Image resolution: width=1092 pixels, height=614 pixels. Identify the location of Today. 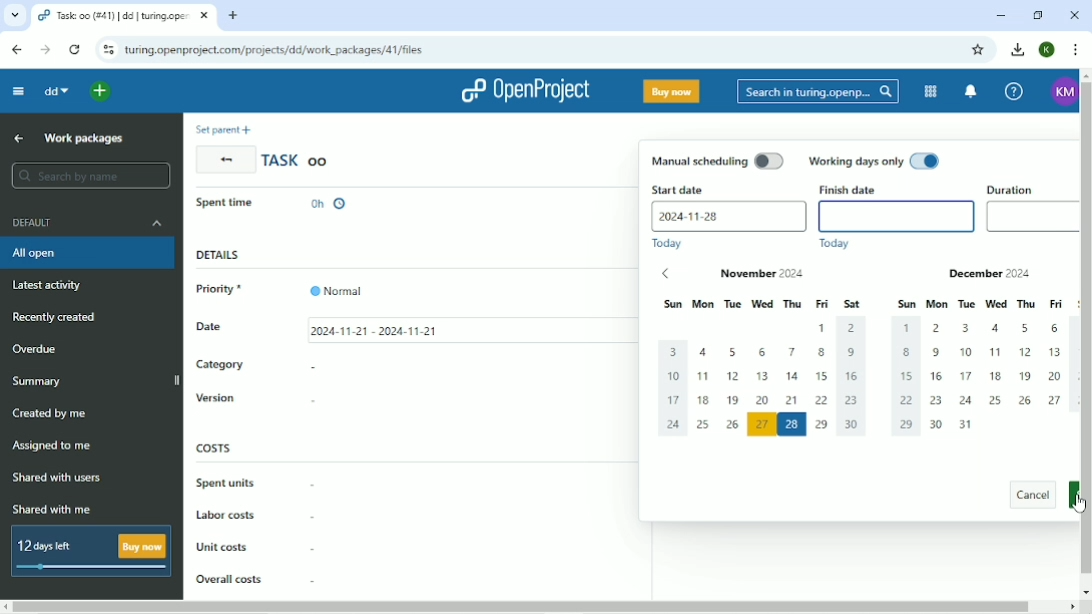
(838, 244).